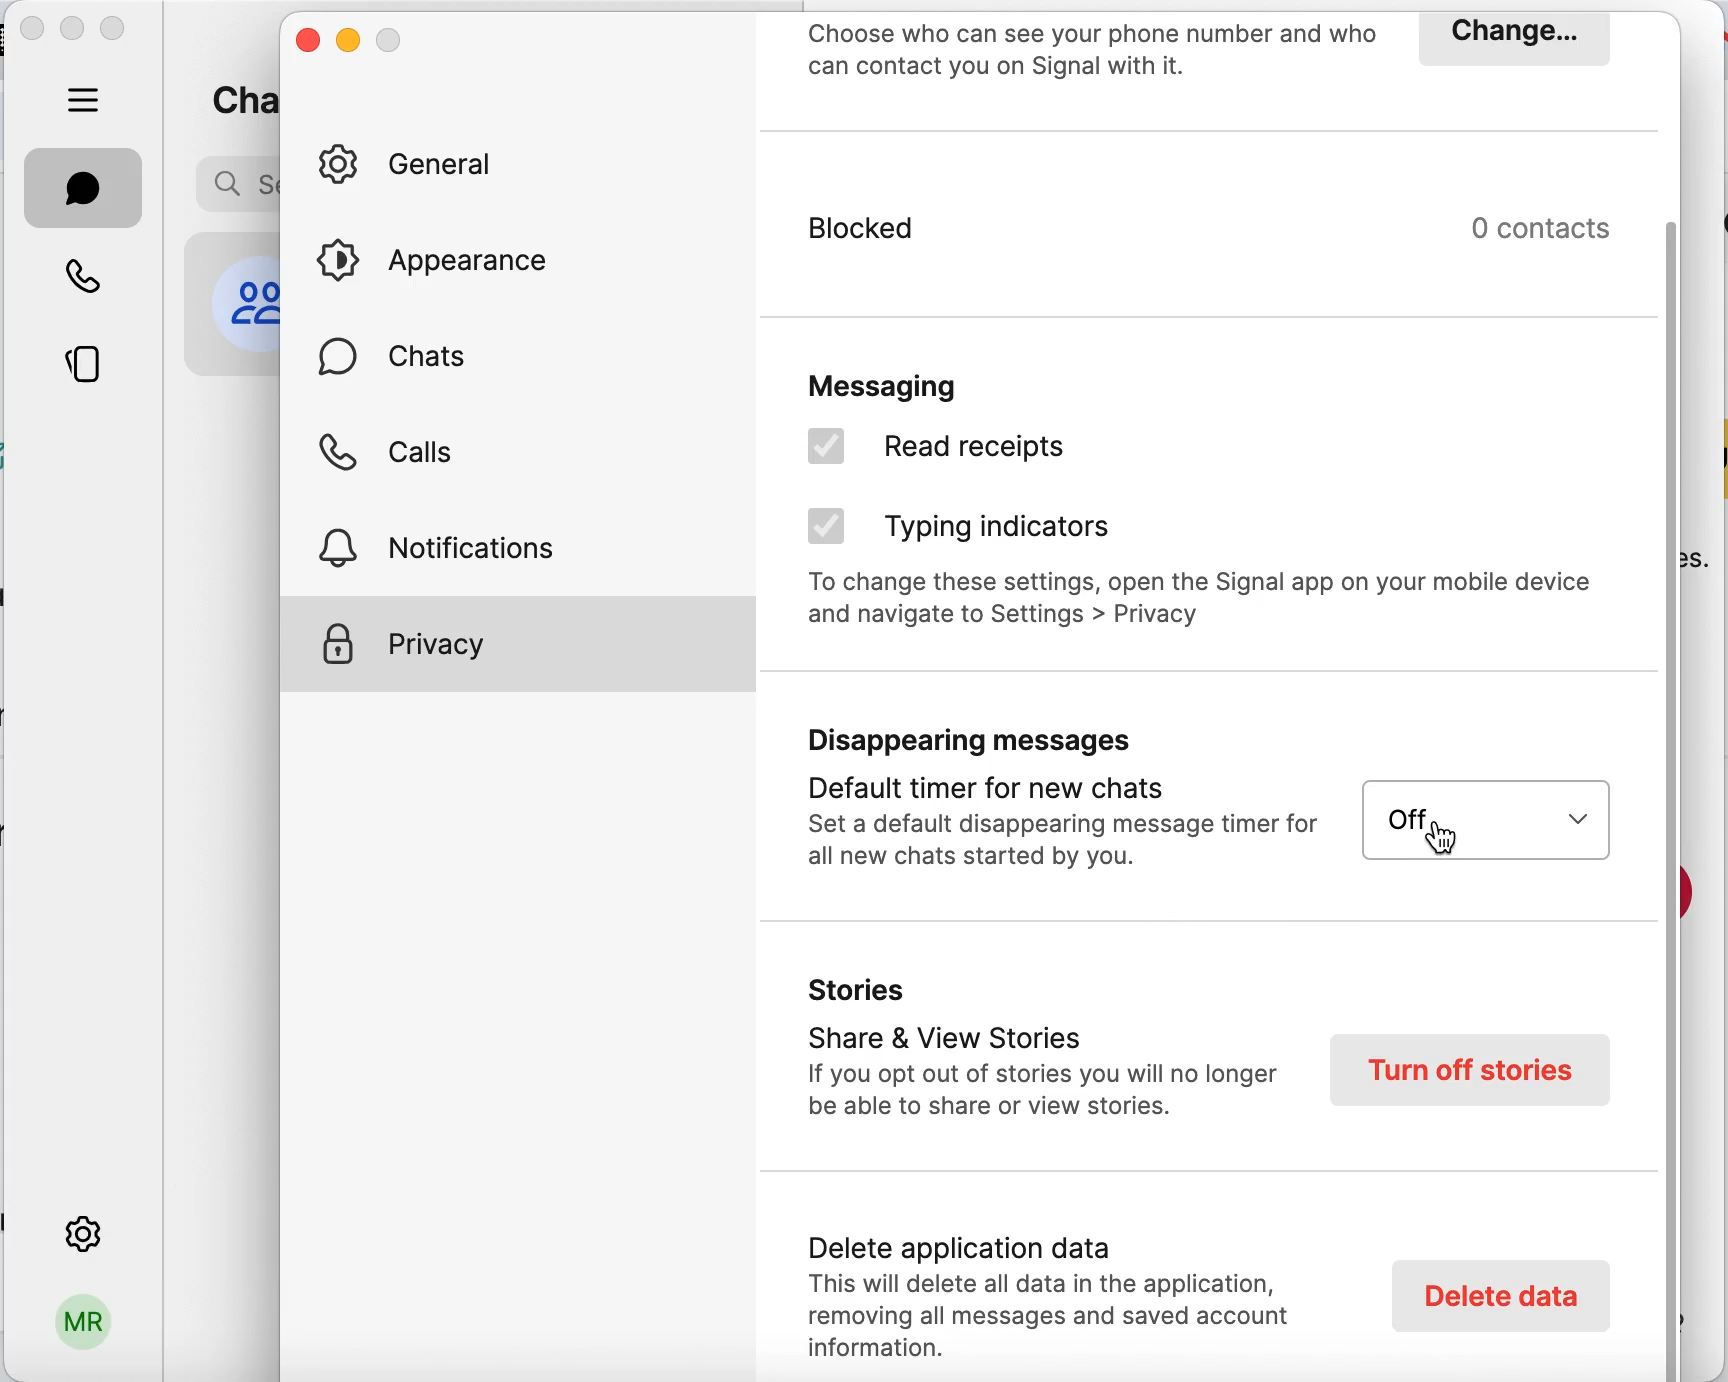  What do you see at coordinates (1434, 846) in the screenshot?
I see `cursor` at bounding box center [1434, 846].